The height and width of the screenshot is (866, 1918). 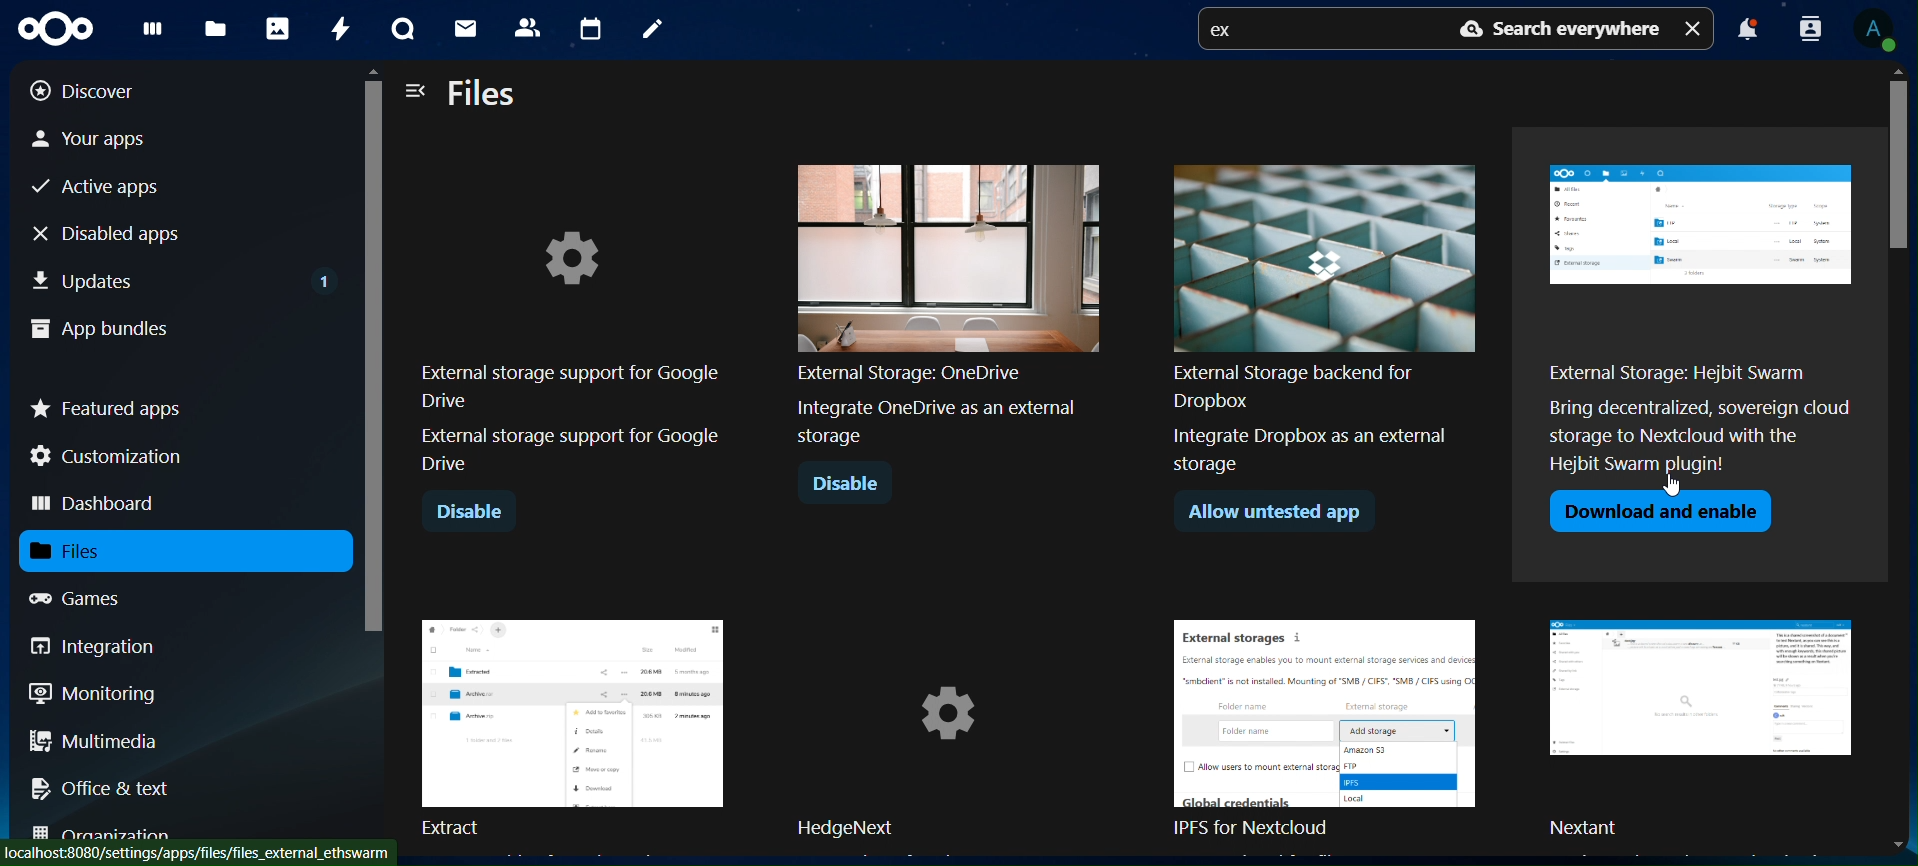 What do you see at coordinates (1681, 491) in the screenshot?
I see `cursor` at bounding box center [1681, 491].